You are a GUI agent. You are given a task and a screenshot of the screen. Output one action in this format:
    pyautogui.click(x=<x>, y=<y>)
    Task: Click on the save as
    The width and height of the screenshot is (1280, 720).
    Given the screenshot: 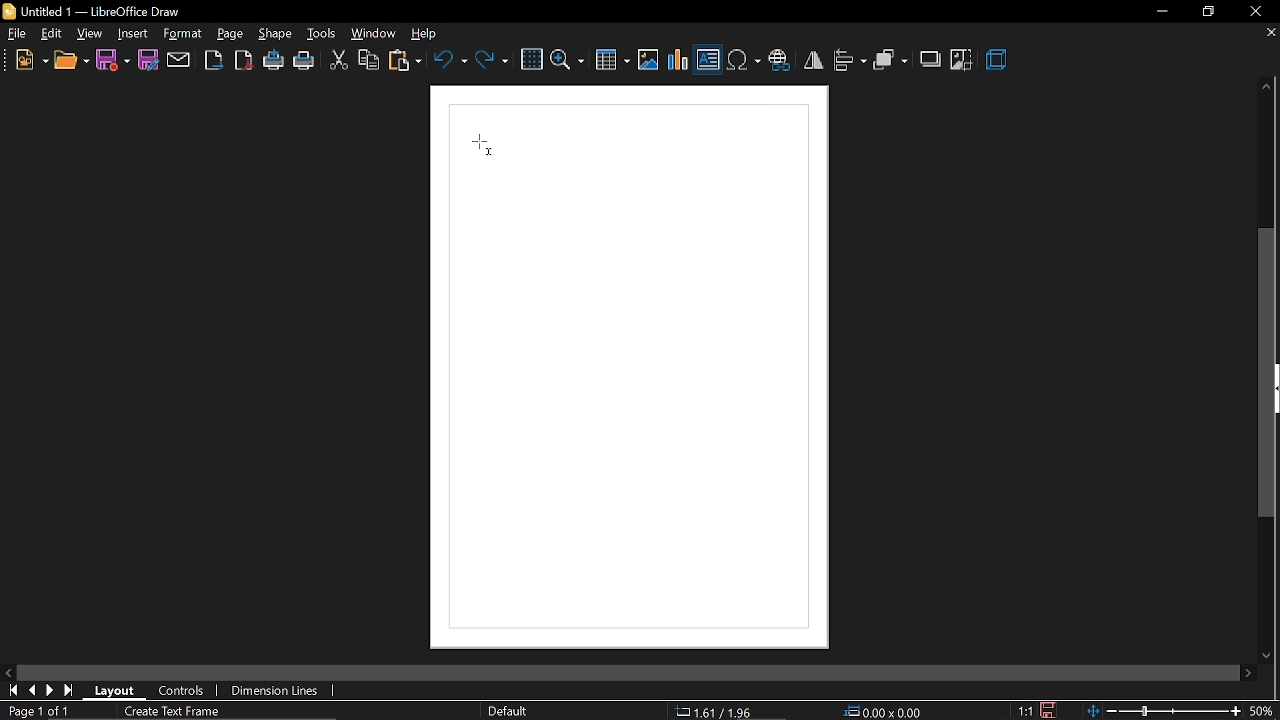 What is the action you would take?
    pyautogui.click(x=148, y=60)
    